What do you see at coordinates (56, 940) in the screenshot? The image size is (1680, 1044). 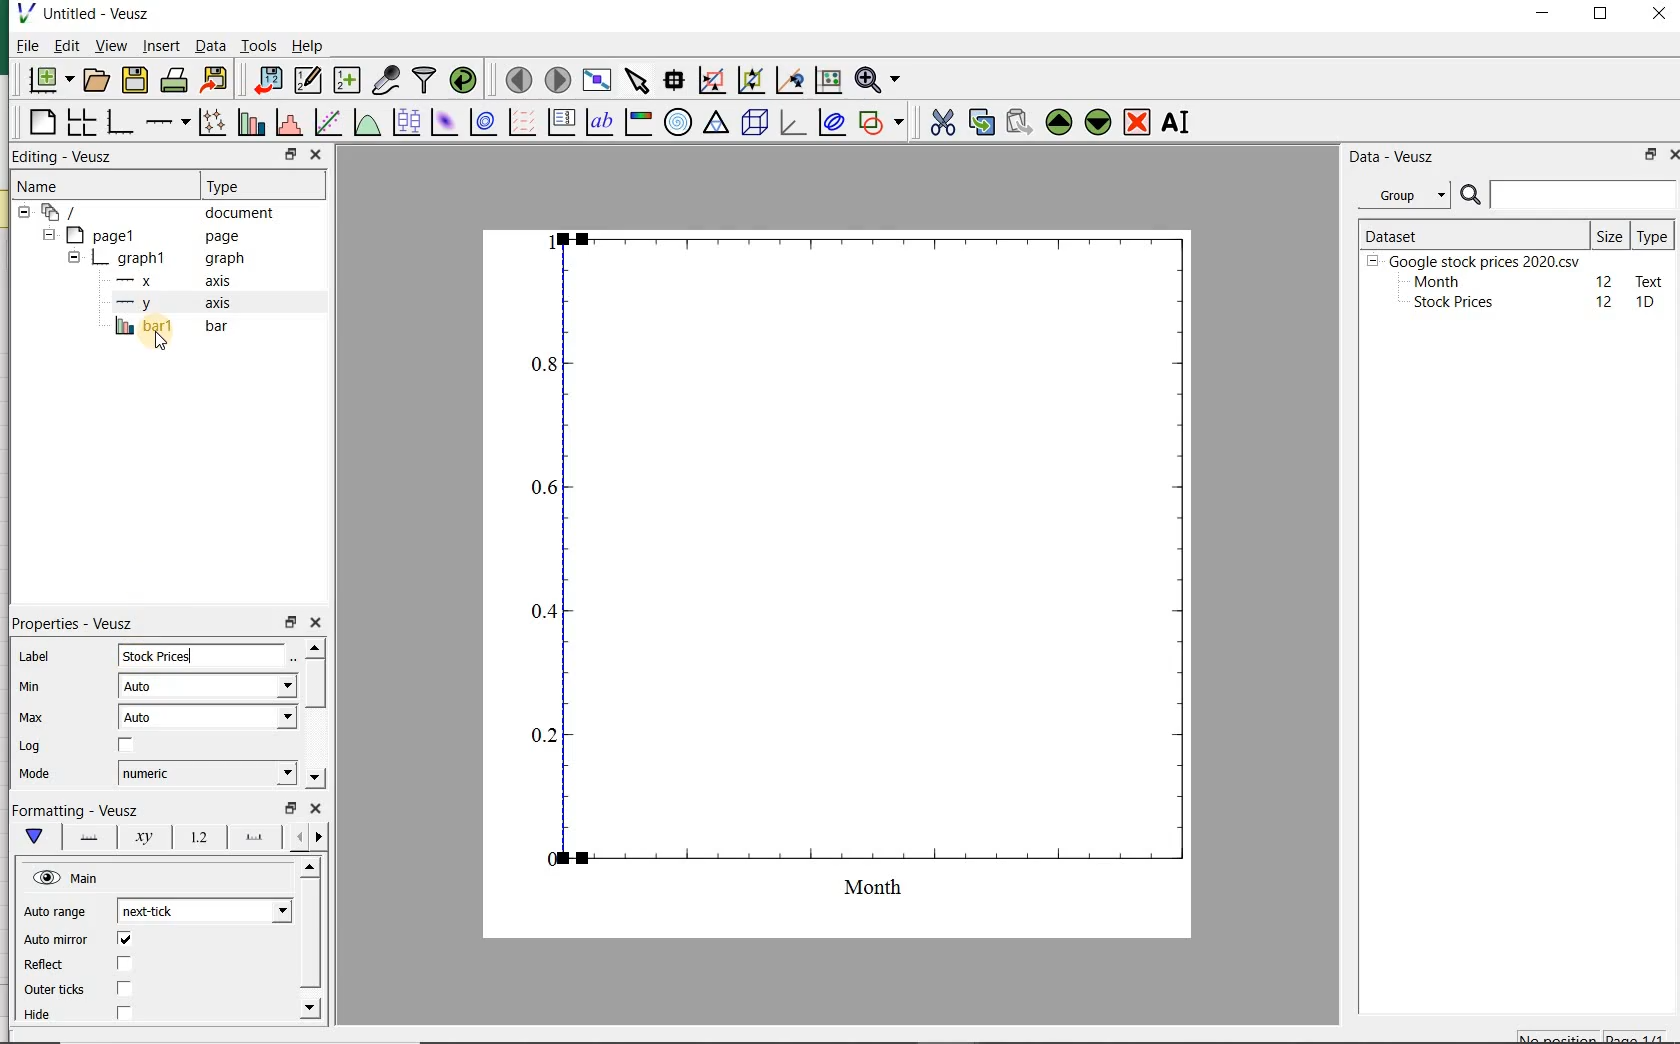 I see `Auto minor` at bounding box center [56, 940].